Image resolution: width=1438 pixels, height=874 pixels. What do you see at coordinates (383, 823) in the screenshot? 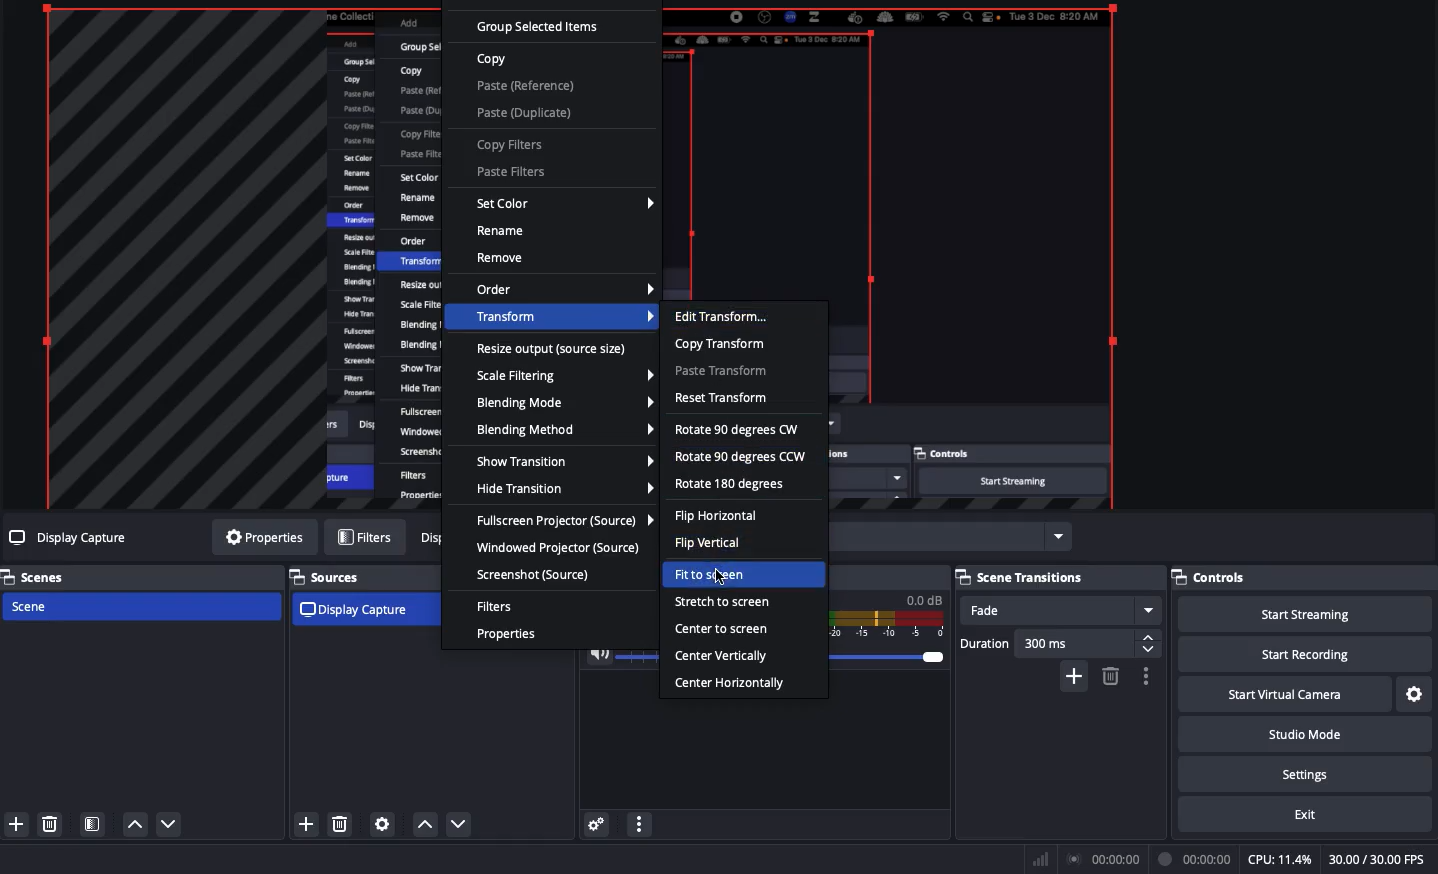
I see `settings` at bounding box center [383, 823].